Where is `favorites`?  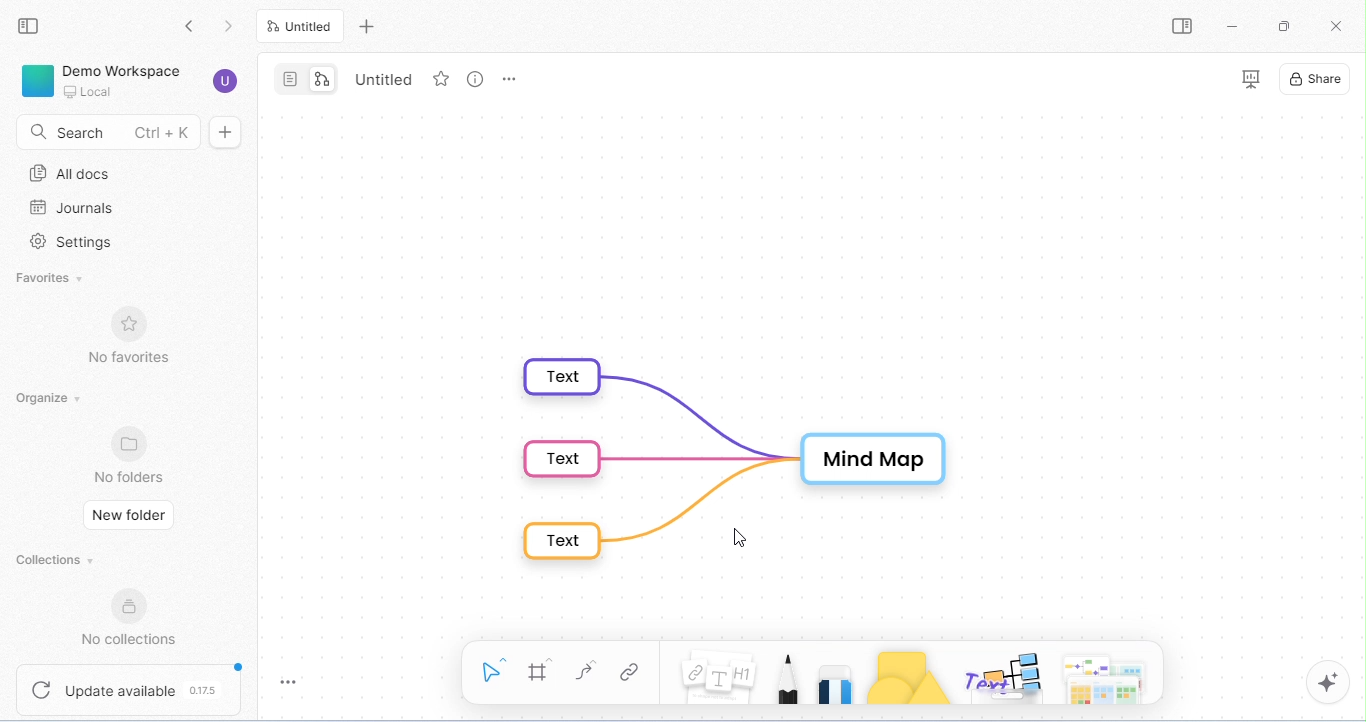
favorites is located at coordinates (55, 278).